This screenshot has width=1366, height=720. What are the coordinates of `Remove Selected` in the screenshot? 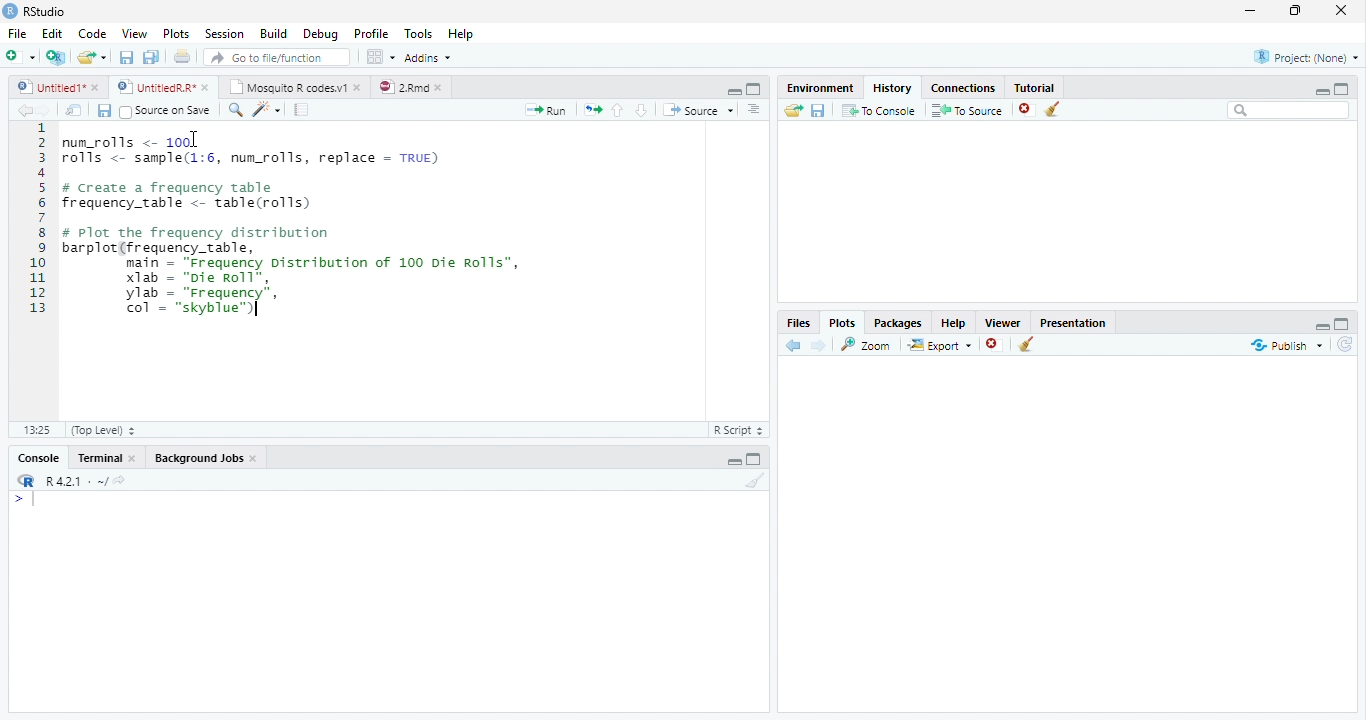 It's located at (995, 346).